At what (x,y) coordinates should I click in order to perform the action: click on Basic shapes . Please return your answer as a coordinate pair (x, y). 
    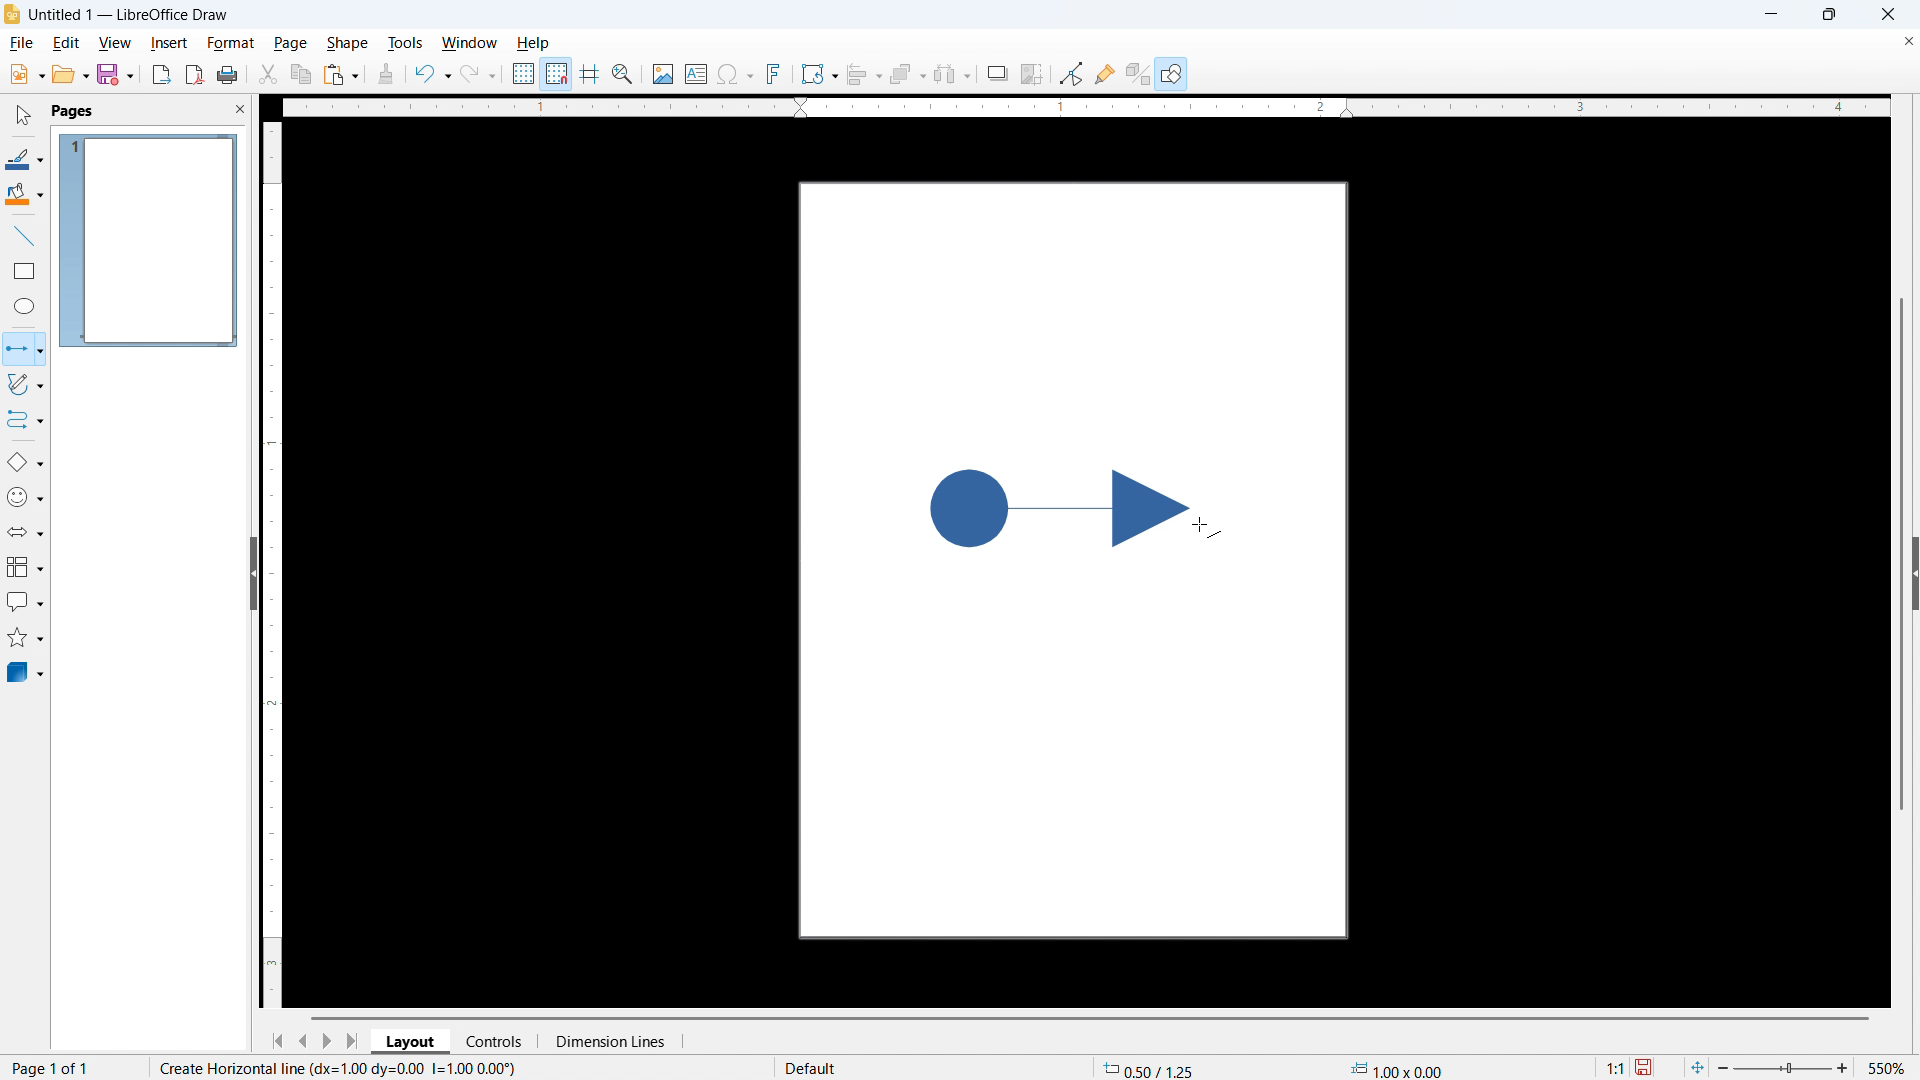
    Looking at the image, I should click on (25, 462).